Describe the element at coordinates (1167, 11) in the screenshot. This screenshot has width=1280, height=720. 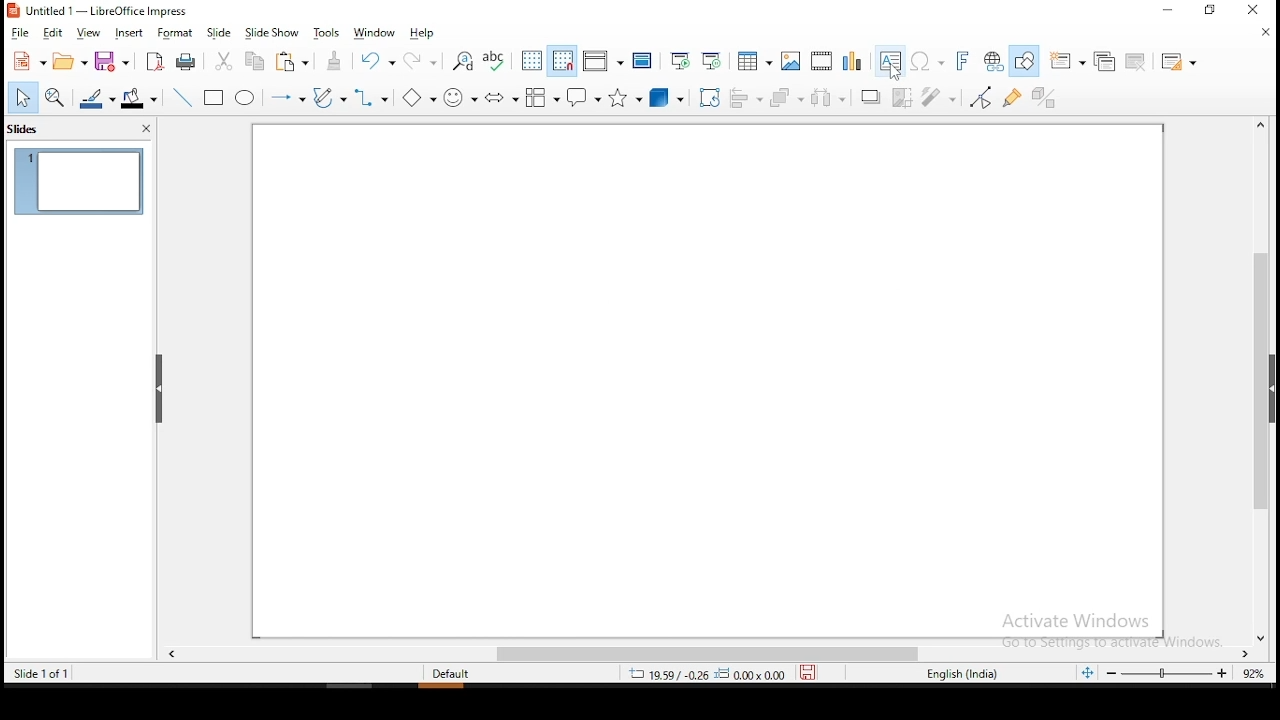
I see `minimize` at that location.